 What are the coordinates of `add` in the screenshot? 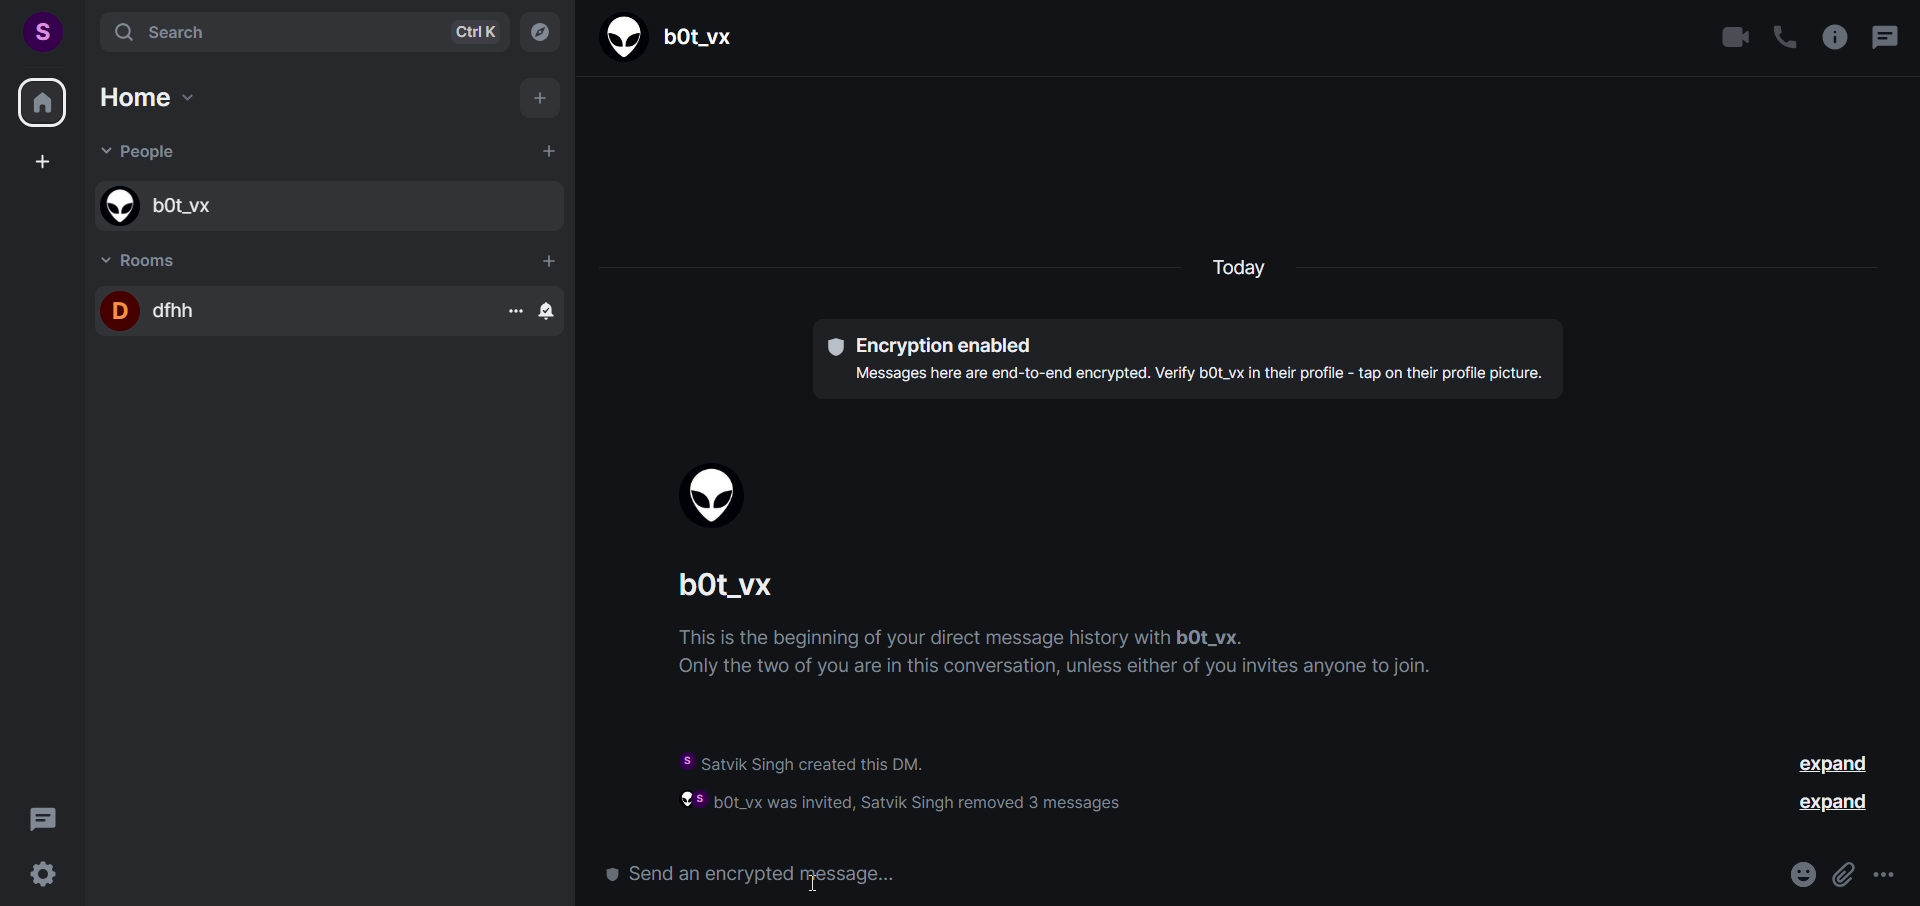 It's located at (542, 101).